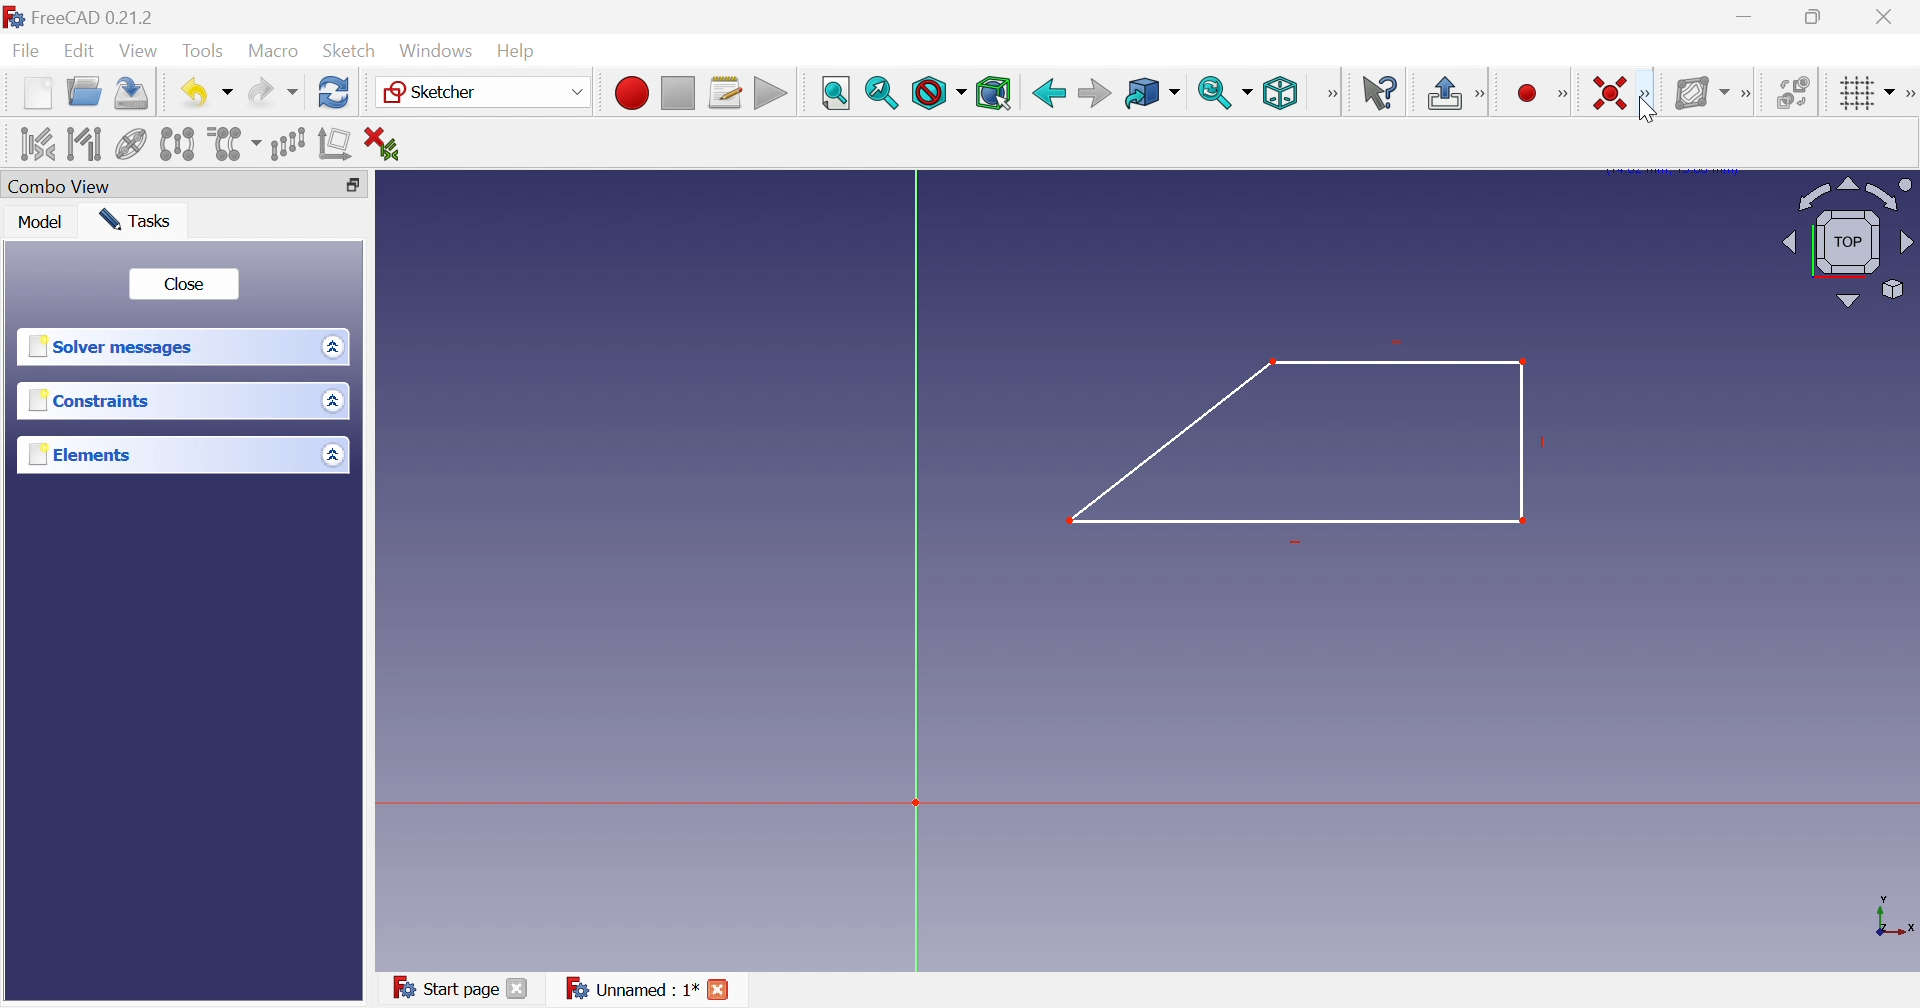 This screenshot has height=1008, width=1920. I want to click on Redo, so click(271, 96).